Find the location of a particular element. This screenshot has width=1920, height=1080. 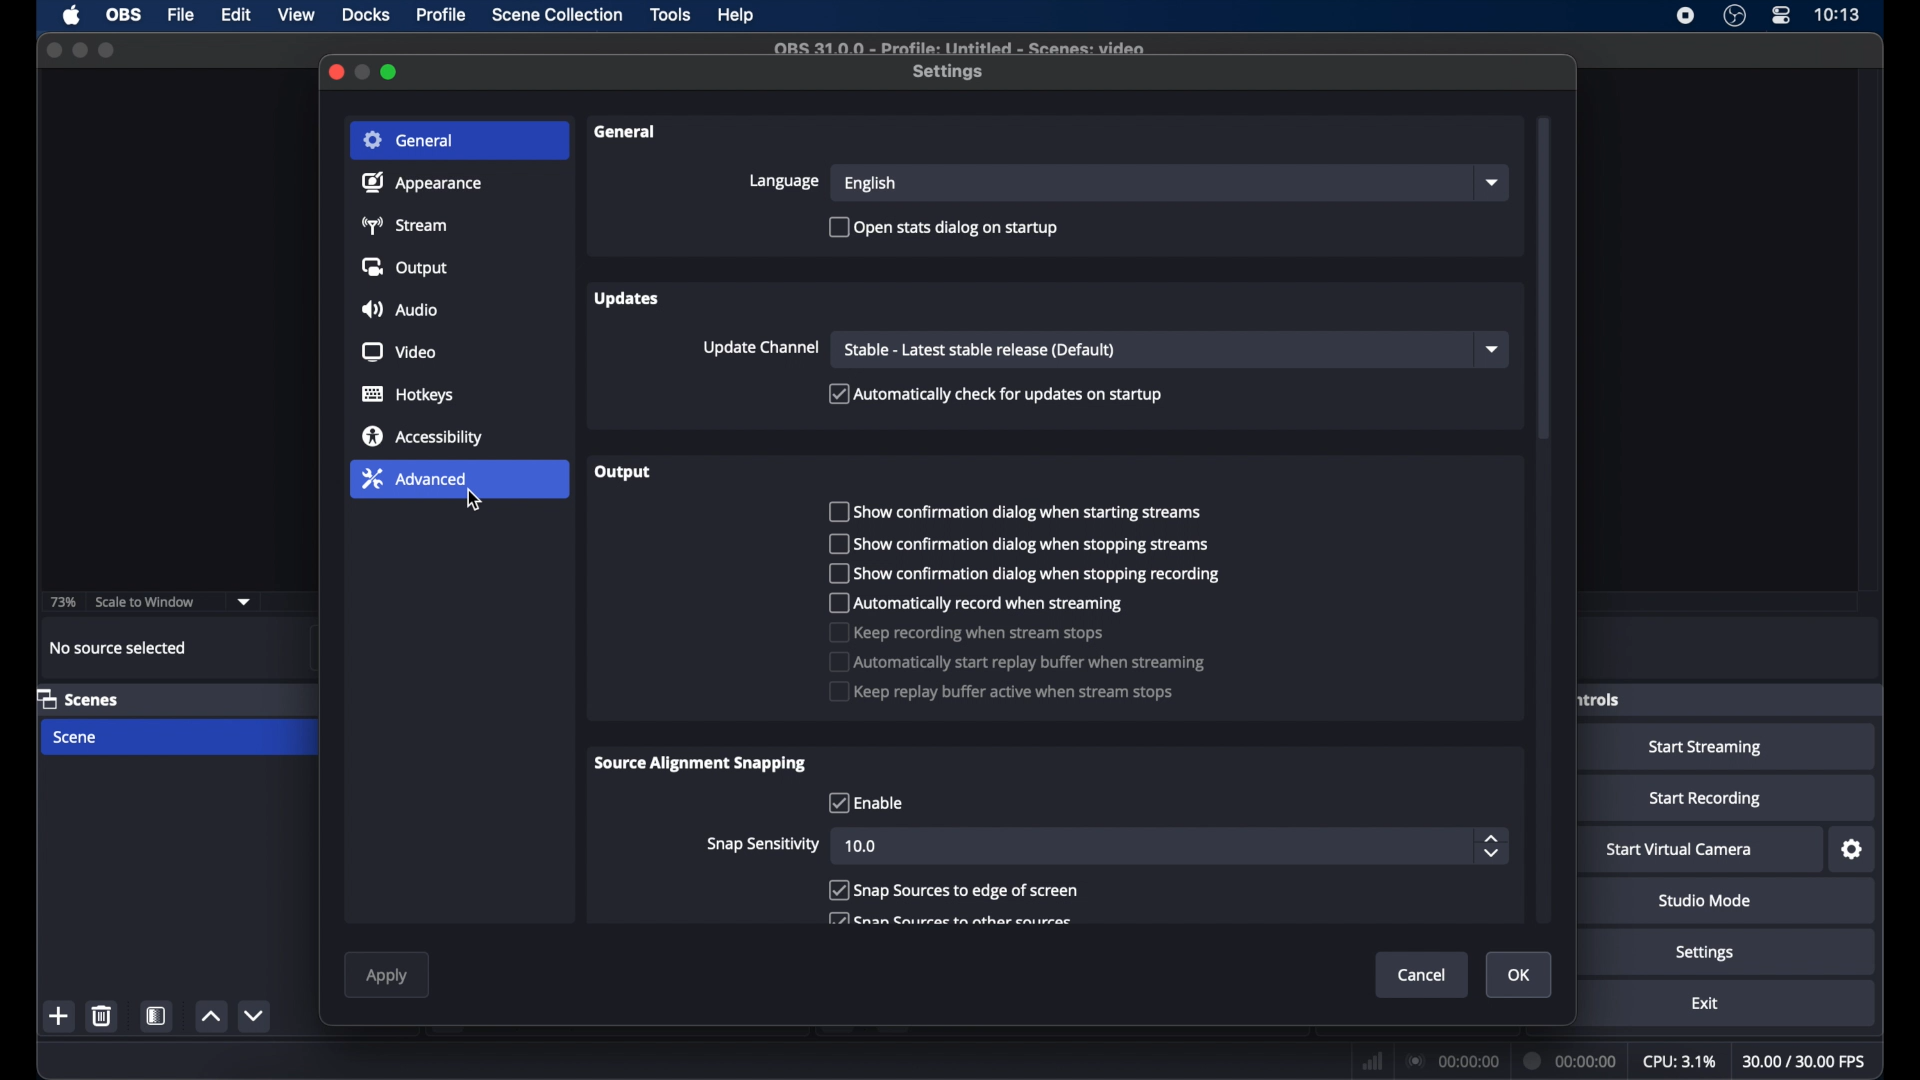

file name is located at coordinates (958, 47).